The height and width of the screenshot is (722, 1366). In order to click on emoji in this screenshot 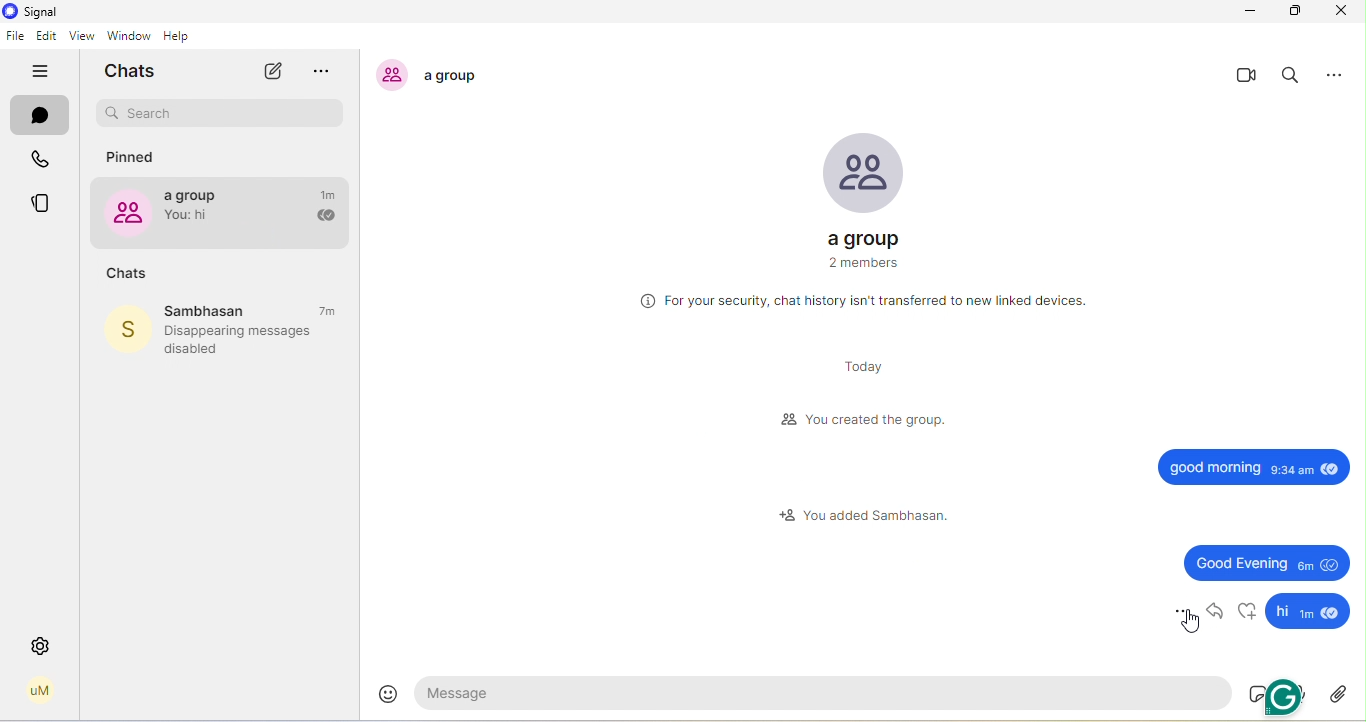, I will do `click(389, 691)`.